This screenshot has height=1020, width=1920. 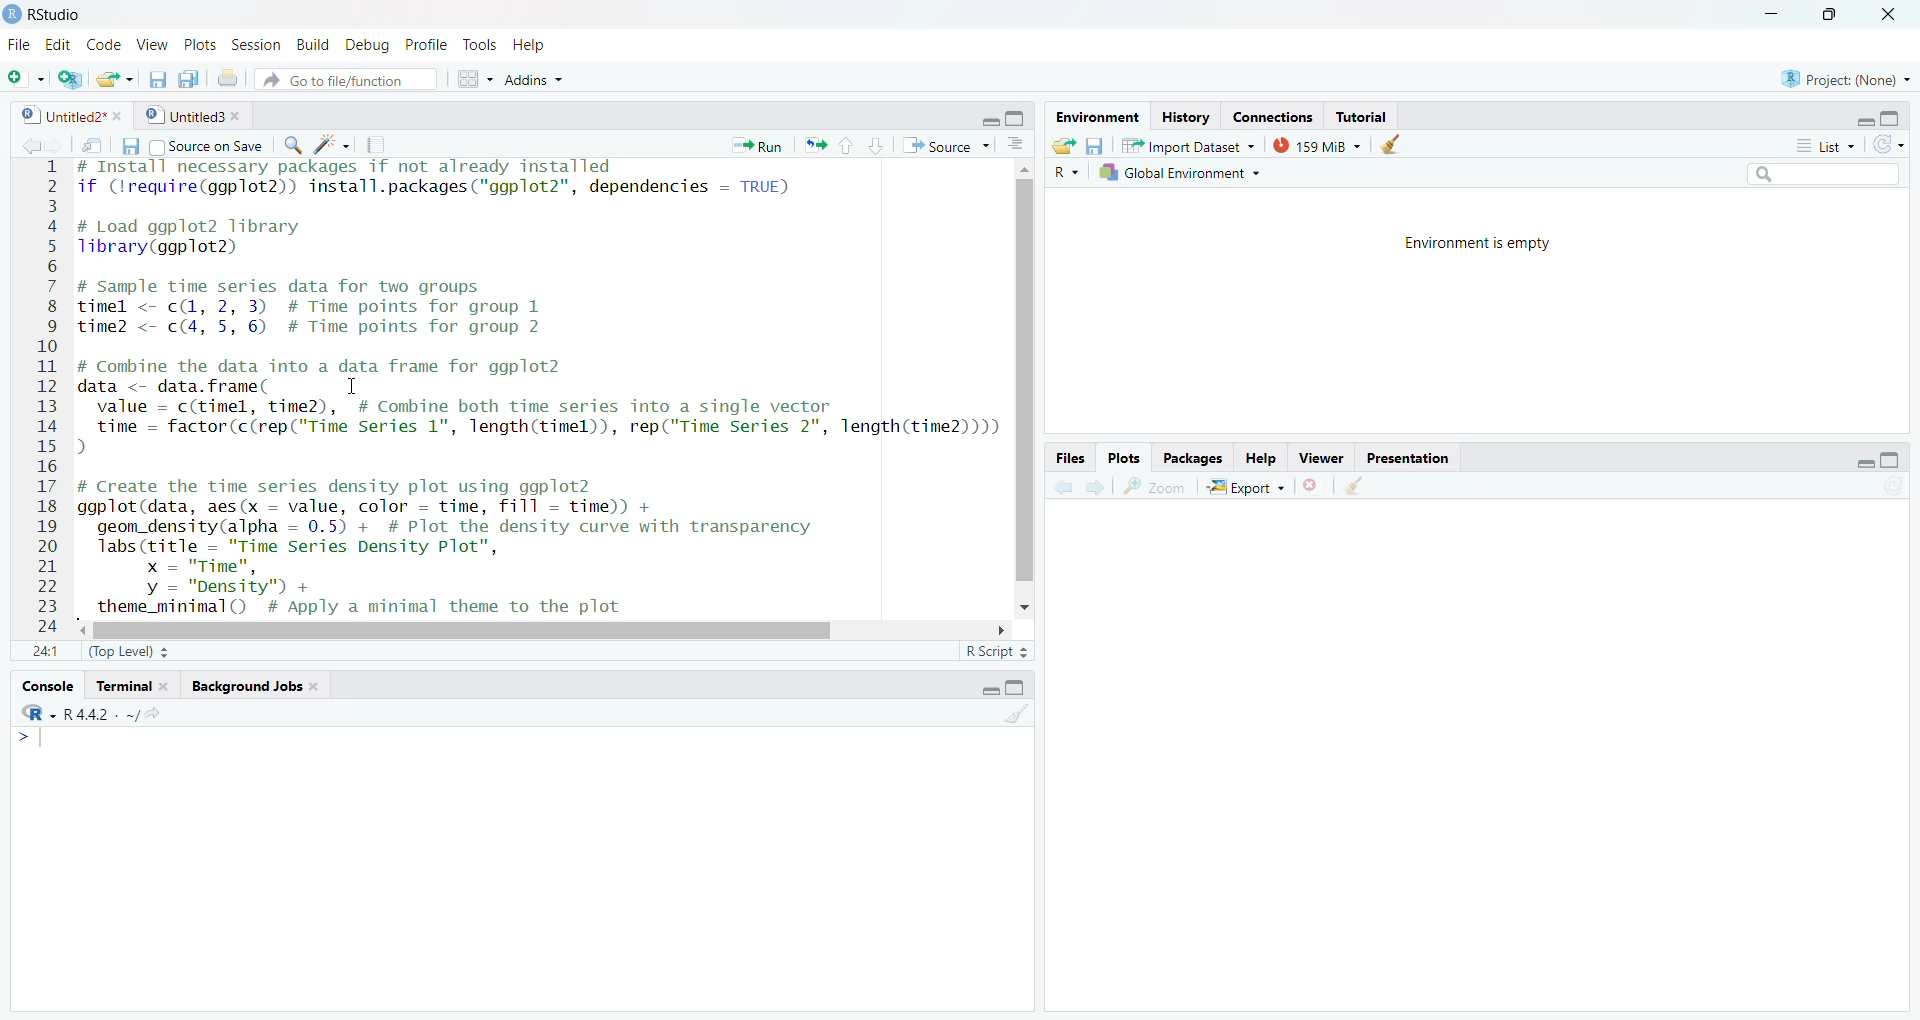 I want to click on Document Outline, so click(x=1014, y=143).